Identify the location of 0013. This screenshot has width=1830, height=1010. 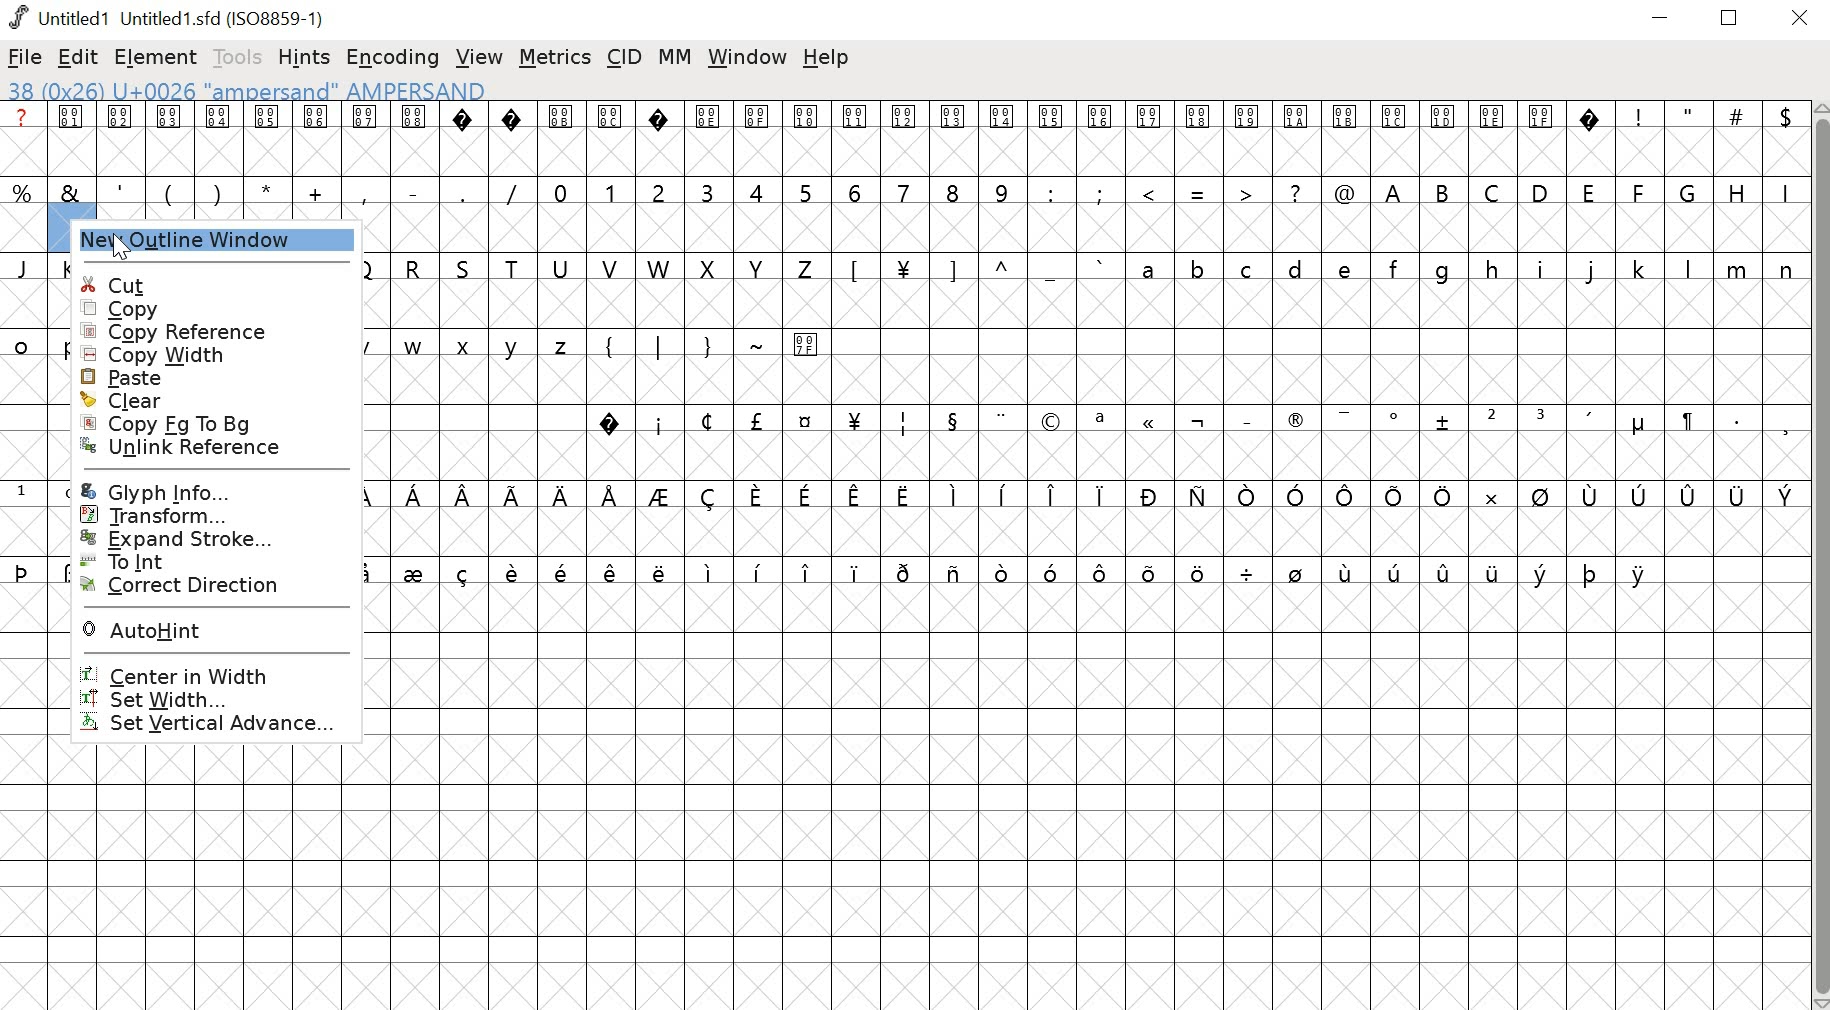
(956, 139).